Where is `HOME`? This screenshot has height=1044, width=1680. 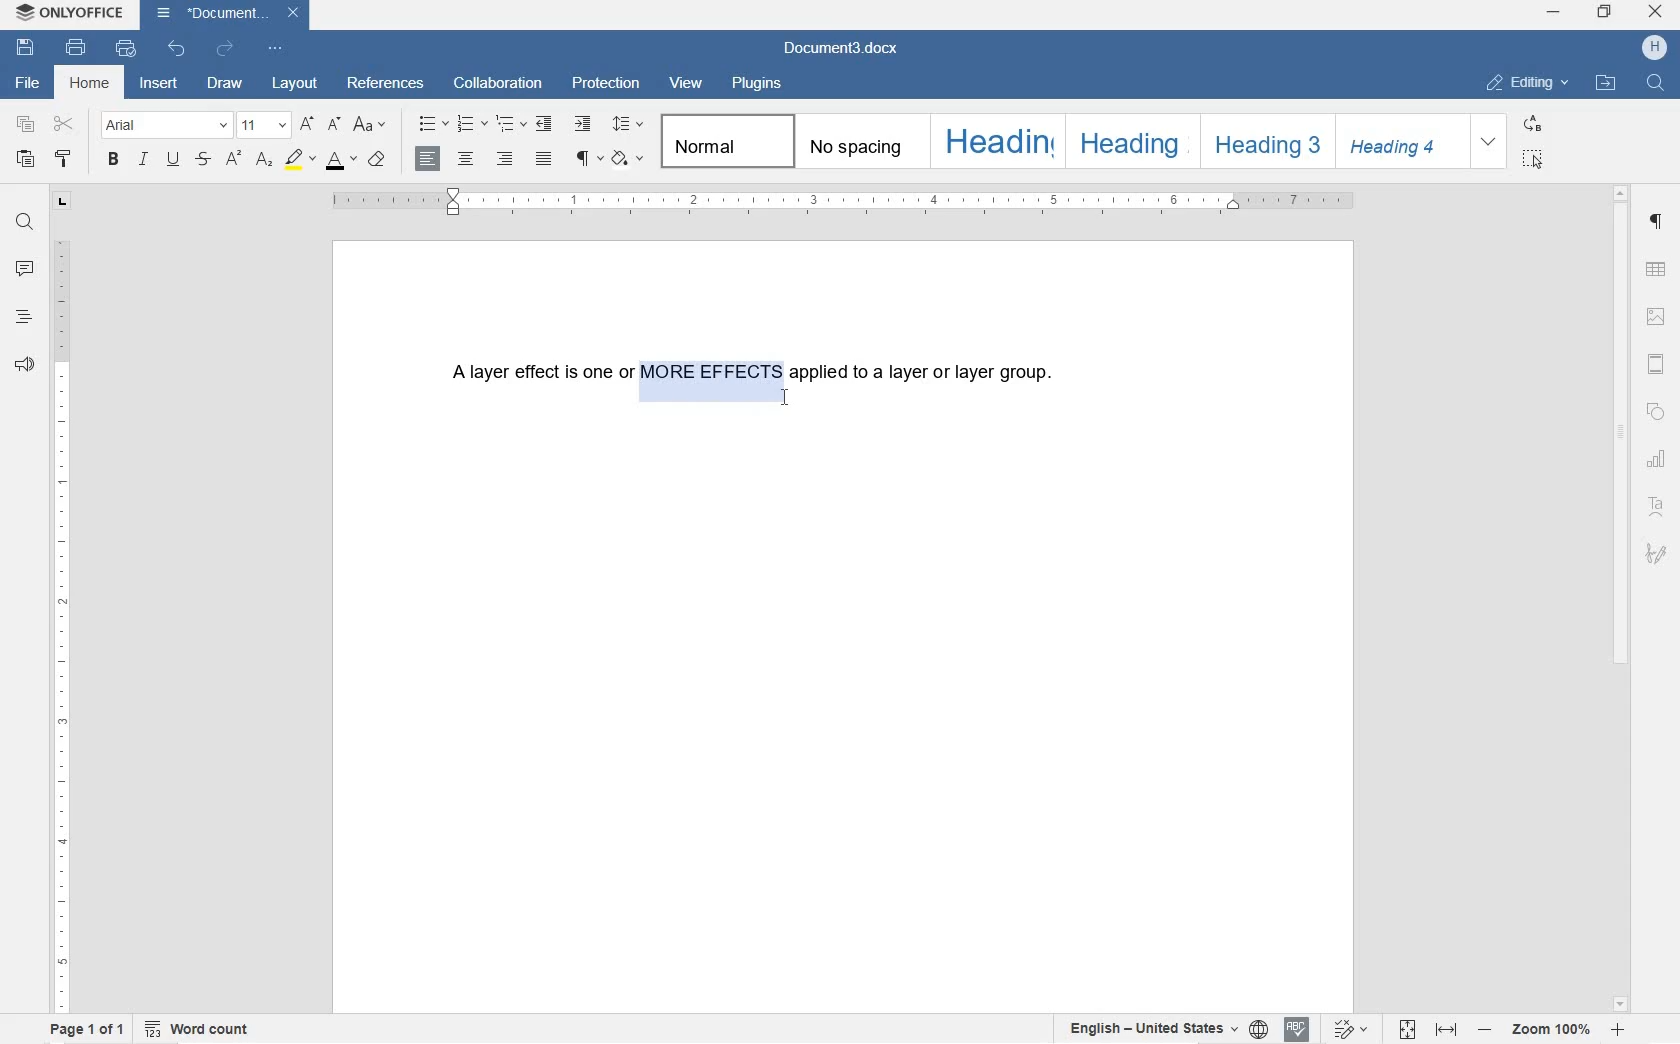 HOME is located at coordinates (92, 84).